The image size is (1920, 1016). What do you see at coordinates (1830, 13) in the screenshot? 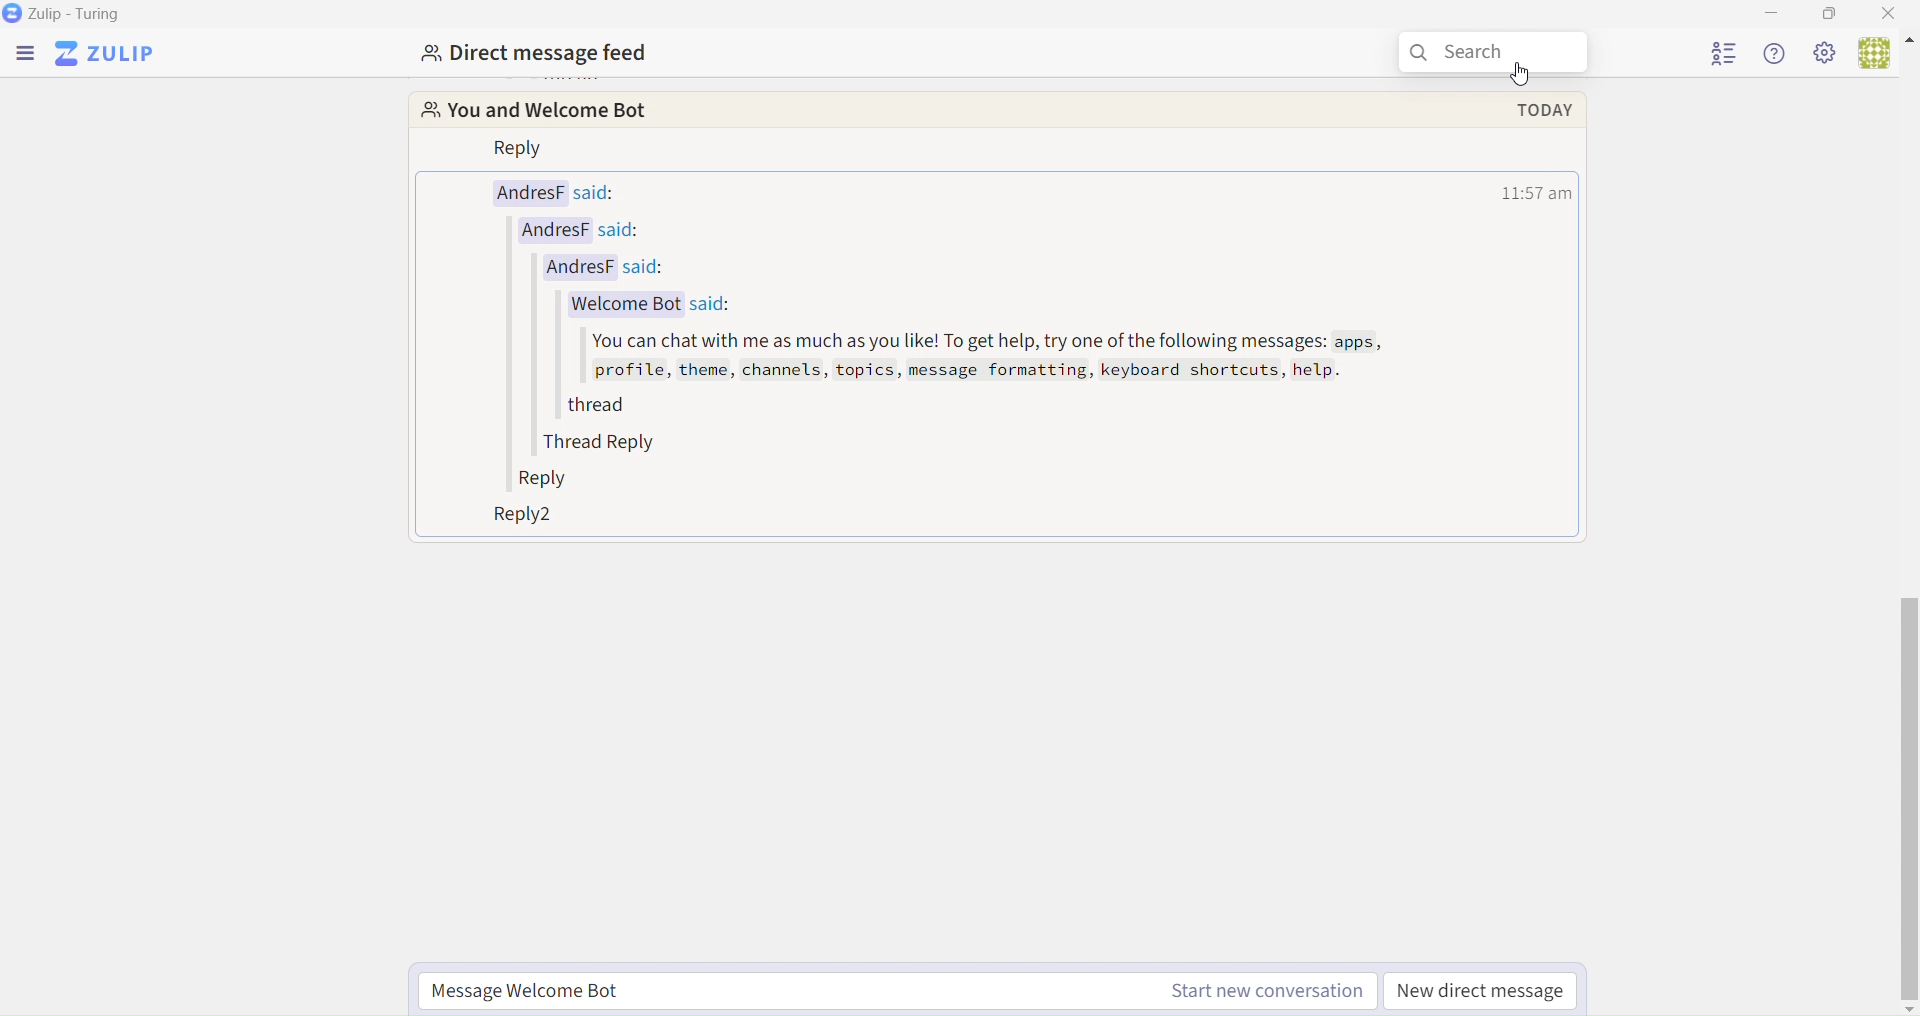
I see `Box` at bounding box center [1830, 13].